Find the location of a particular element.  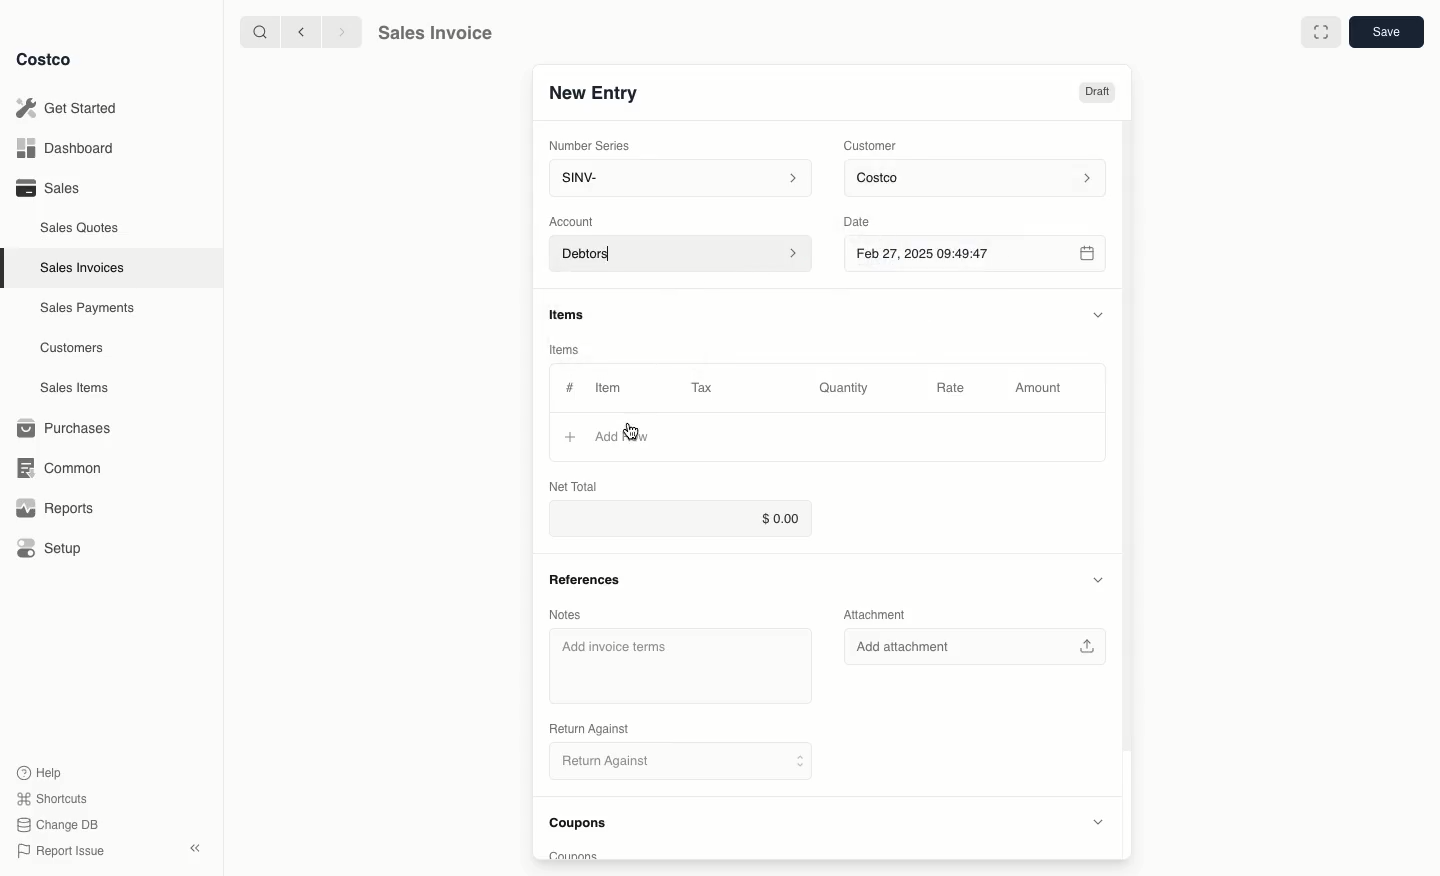

Items is located at coordinates (576, 316).